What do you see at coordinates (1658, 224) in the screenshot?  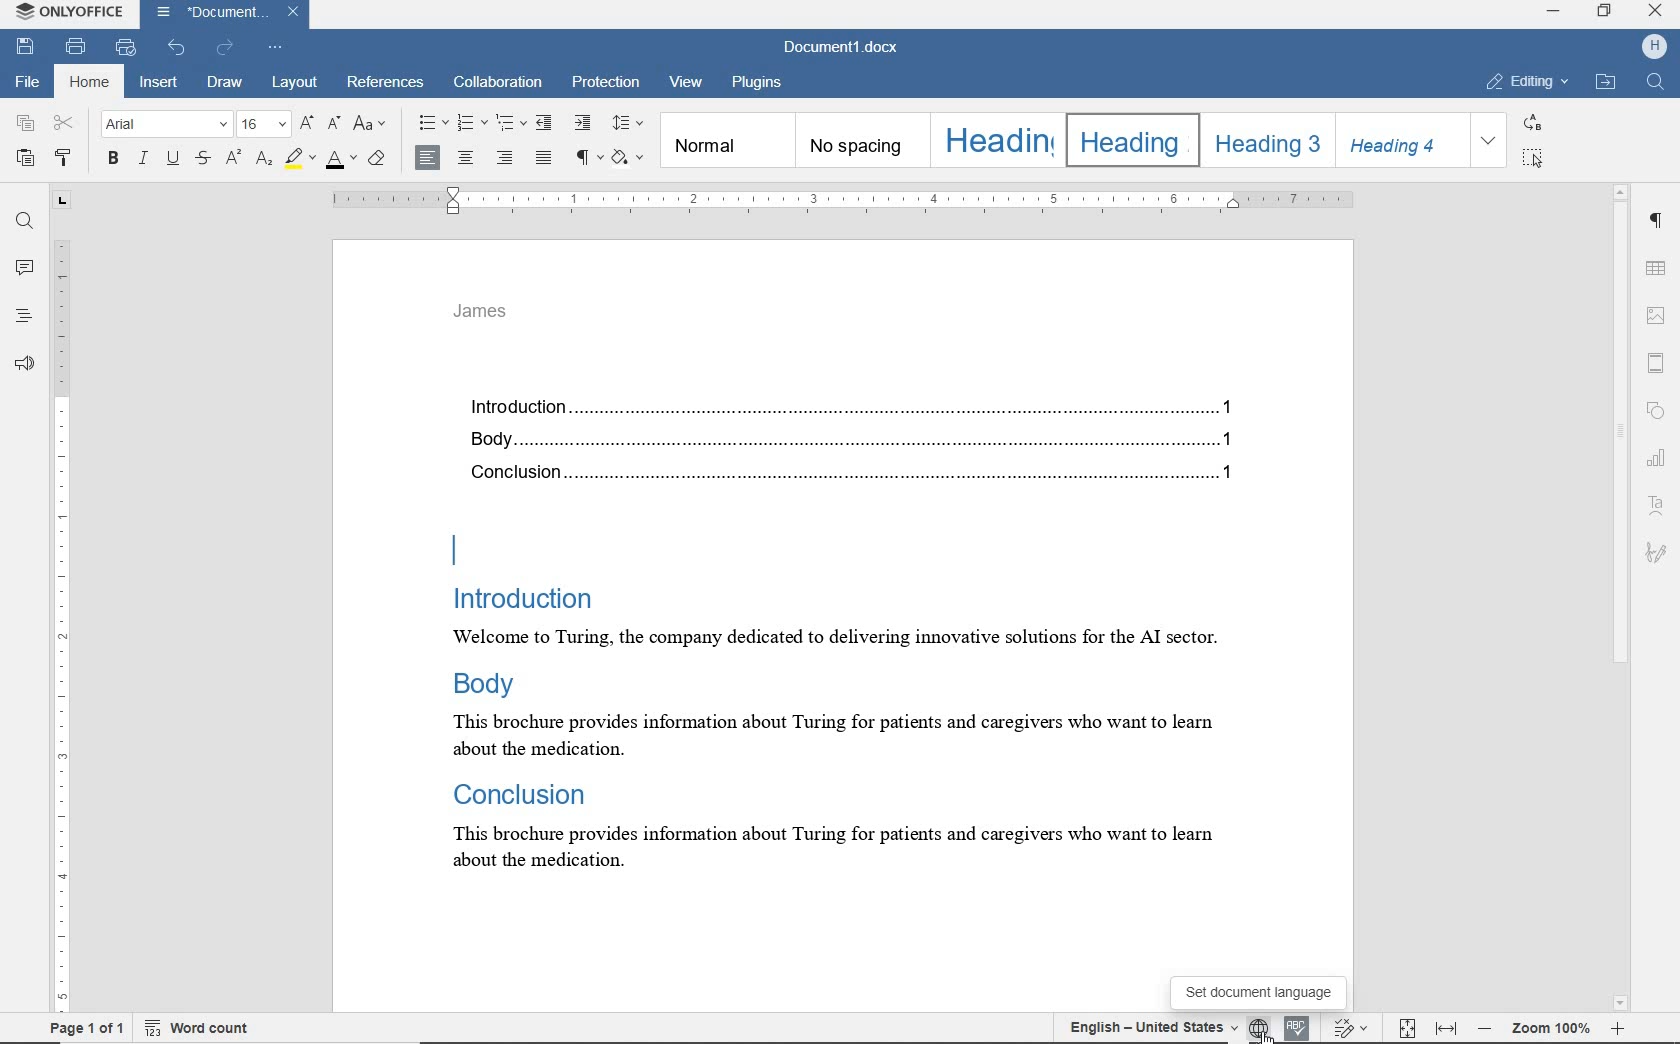 I see `paragraph settings` at bounding box center [1658, 224].